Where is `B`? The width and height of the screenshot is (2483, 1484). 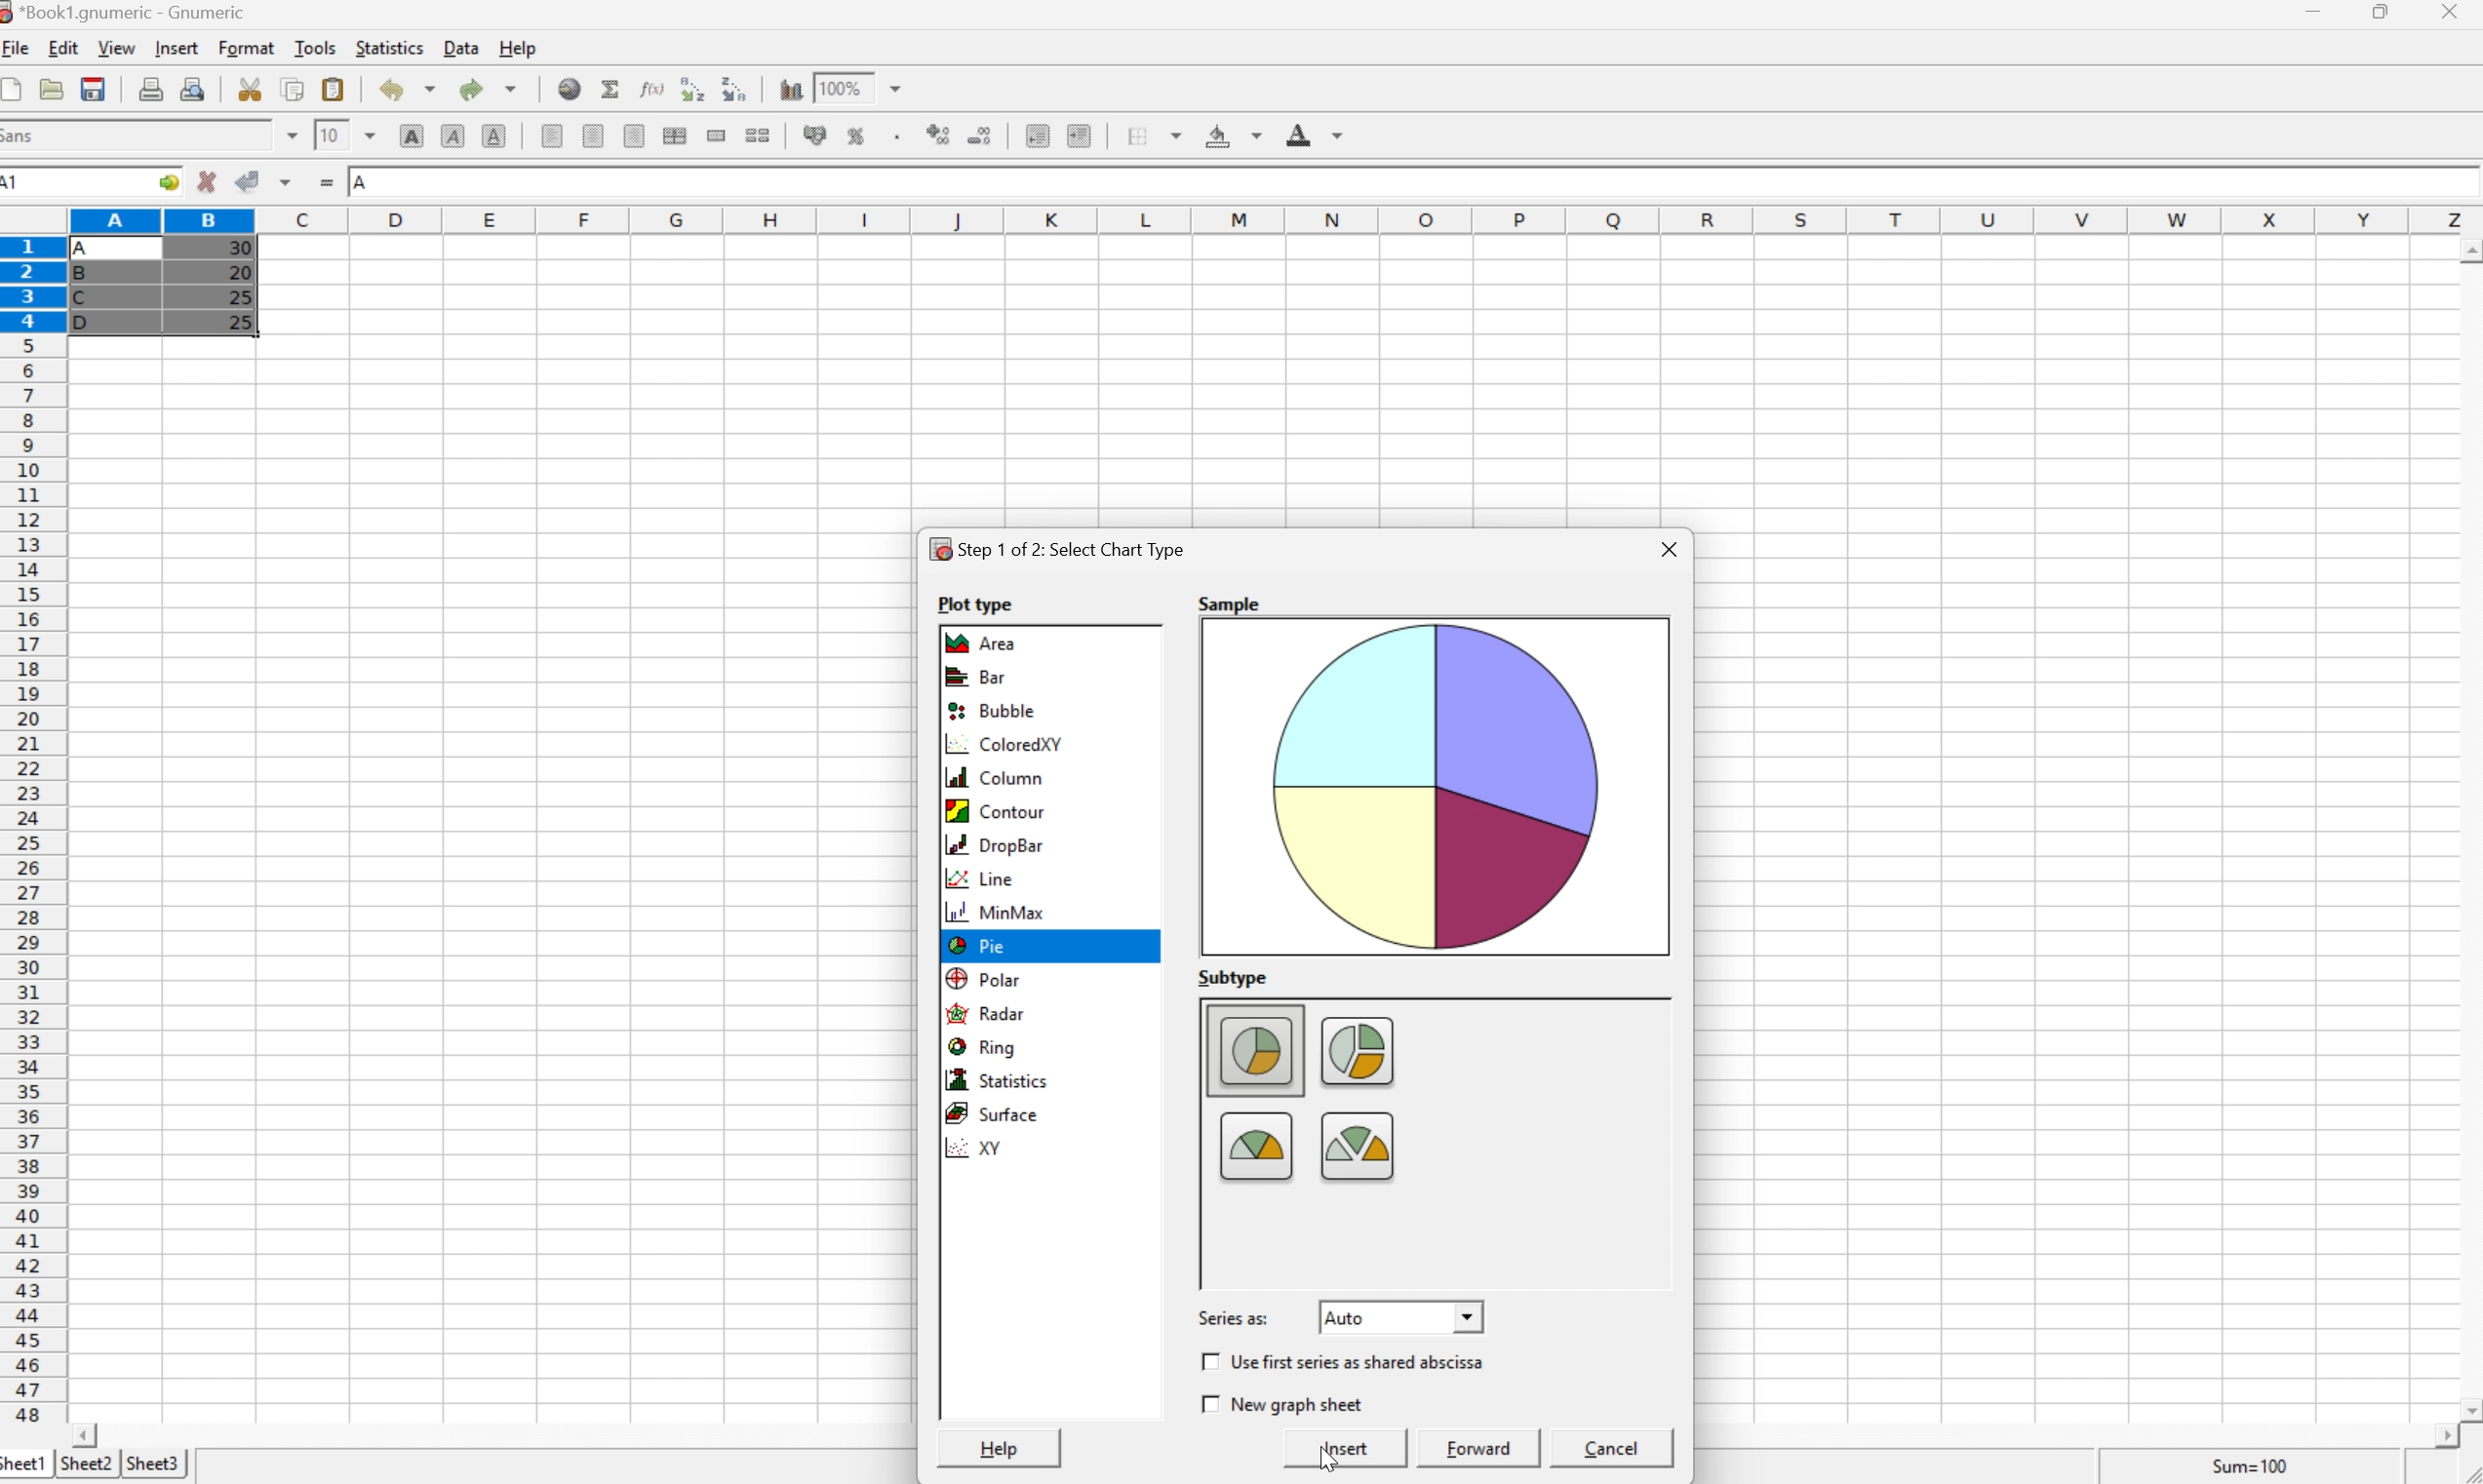
B is located at coordinates (86, 276).